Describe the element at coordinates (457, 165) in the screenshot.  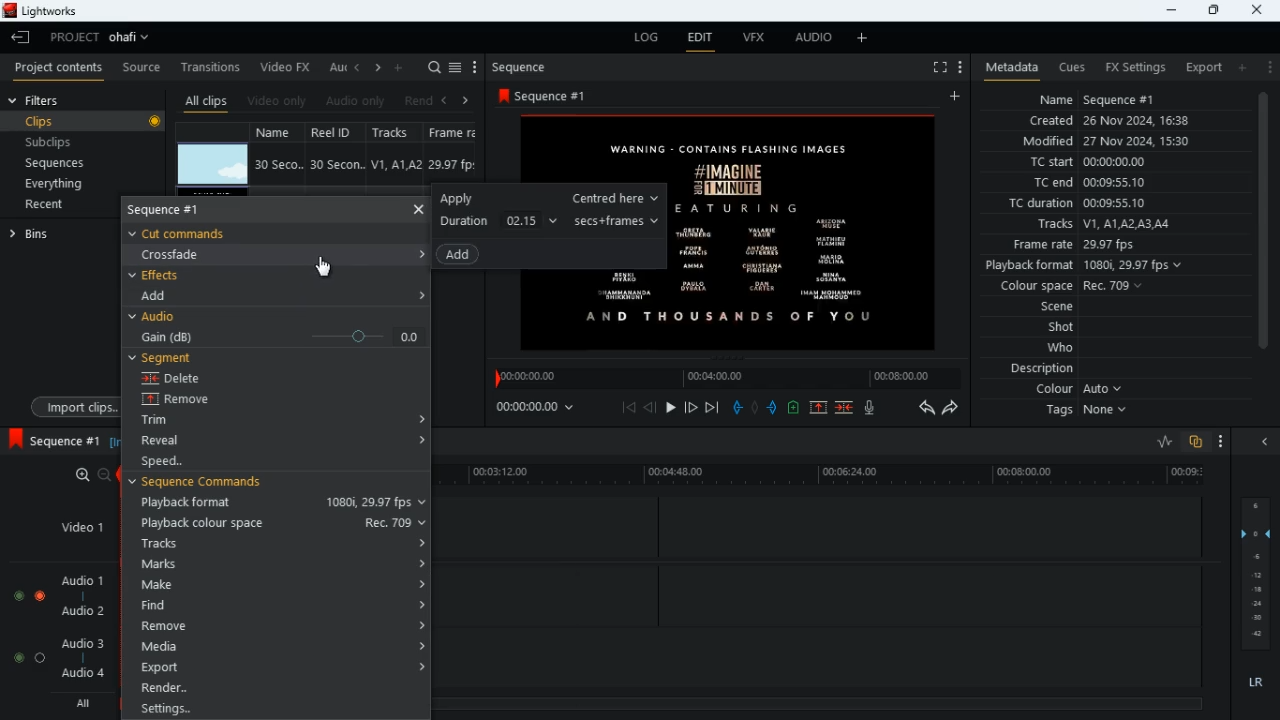
I see `29.97 fps` at that location.